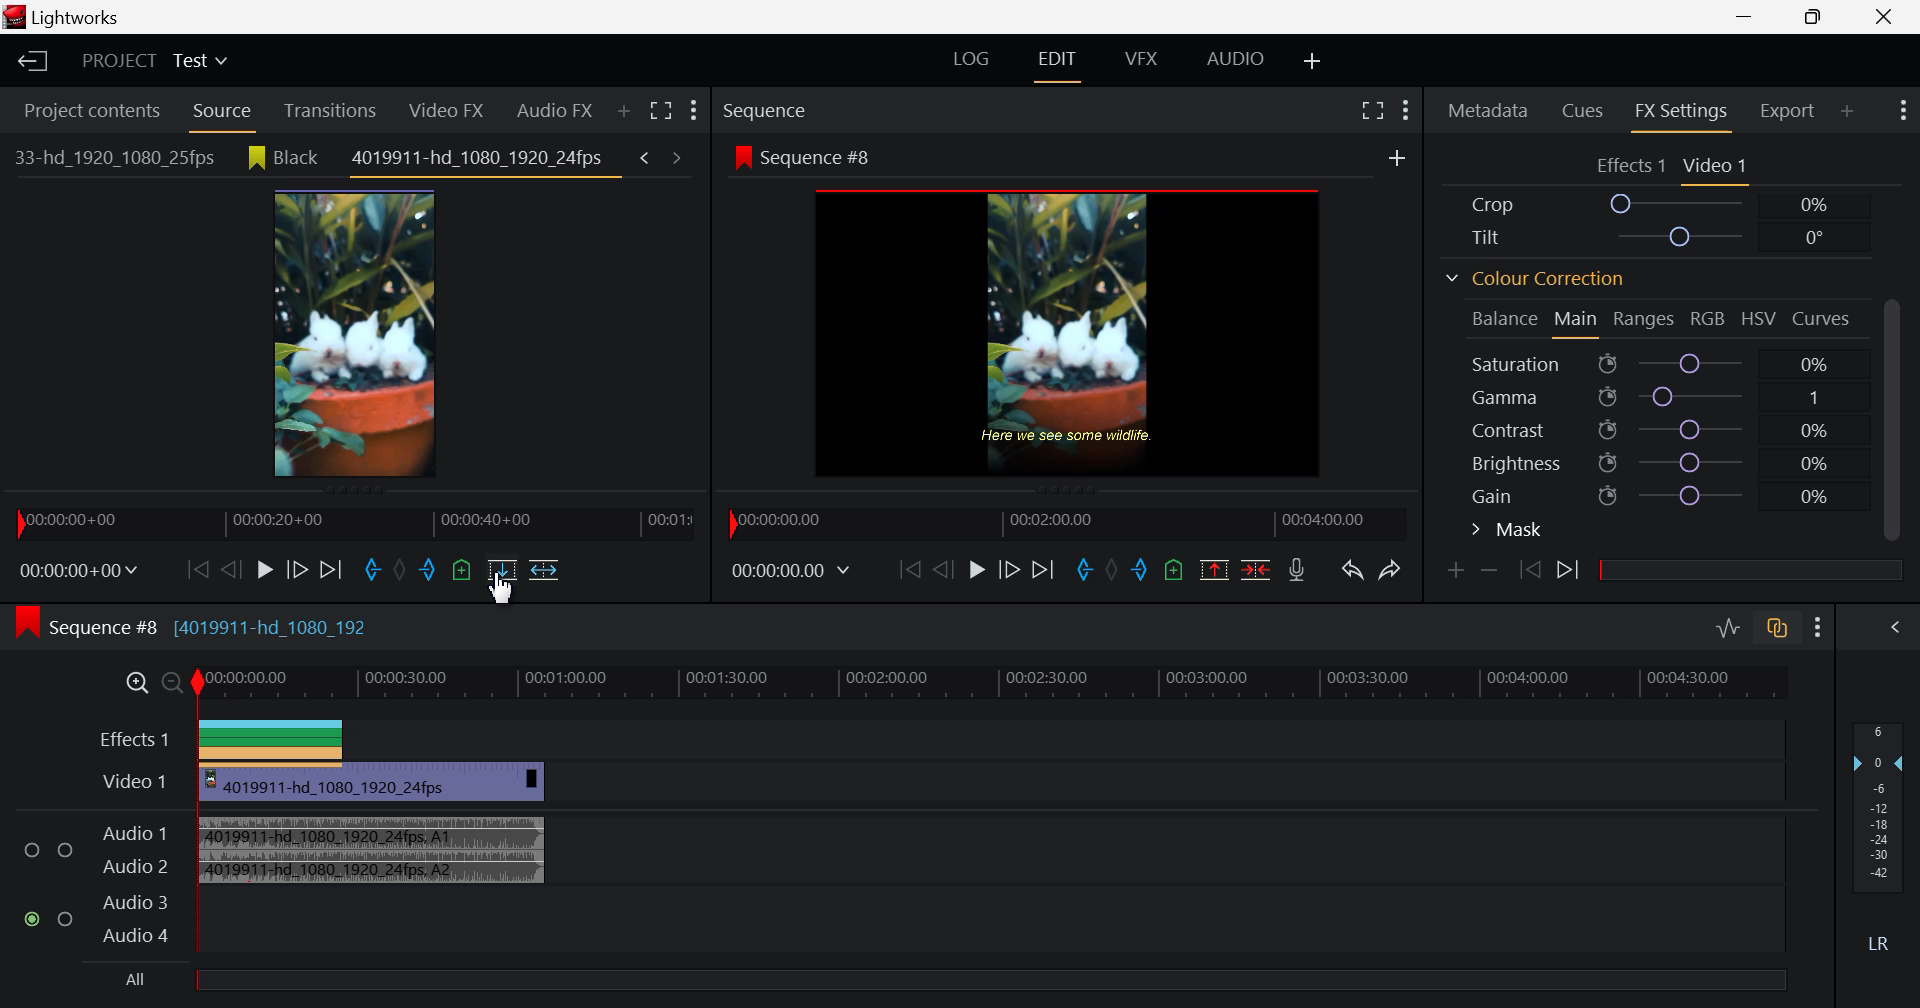  I want to click on Video & Audio Clip Inserted, so click(373, 827).